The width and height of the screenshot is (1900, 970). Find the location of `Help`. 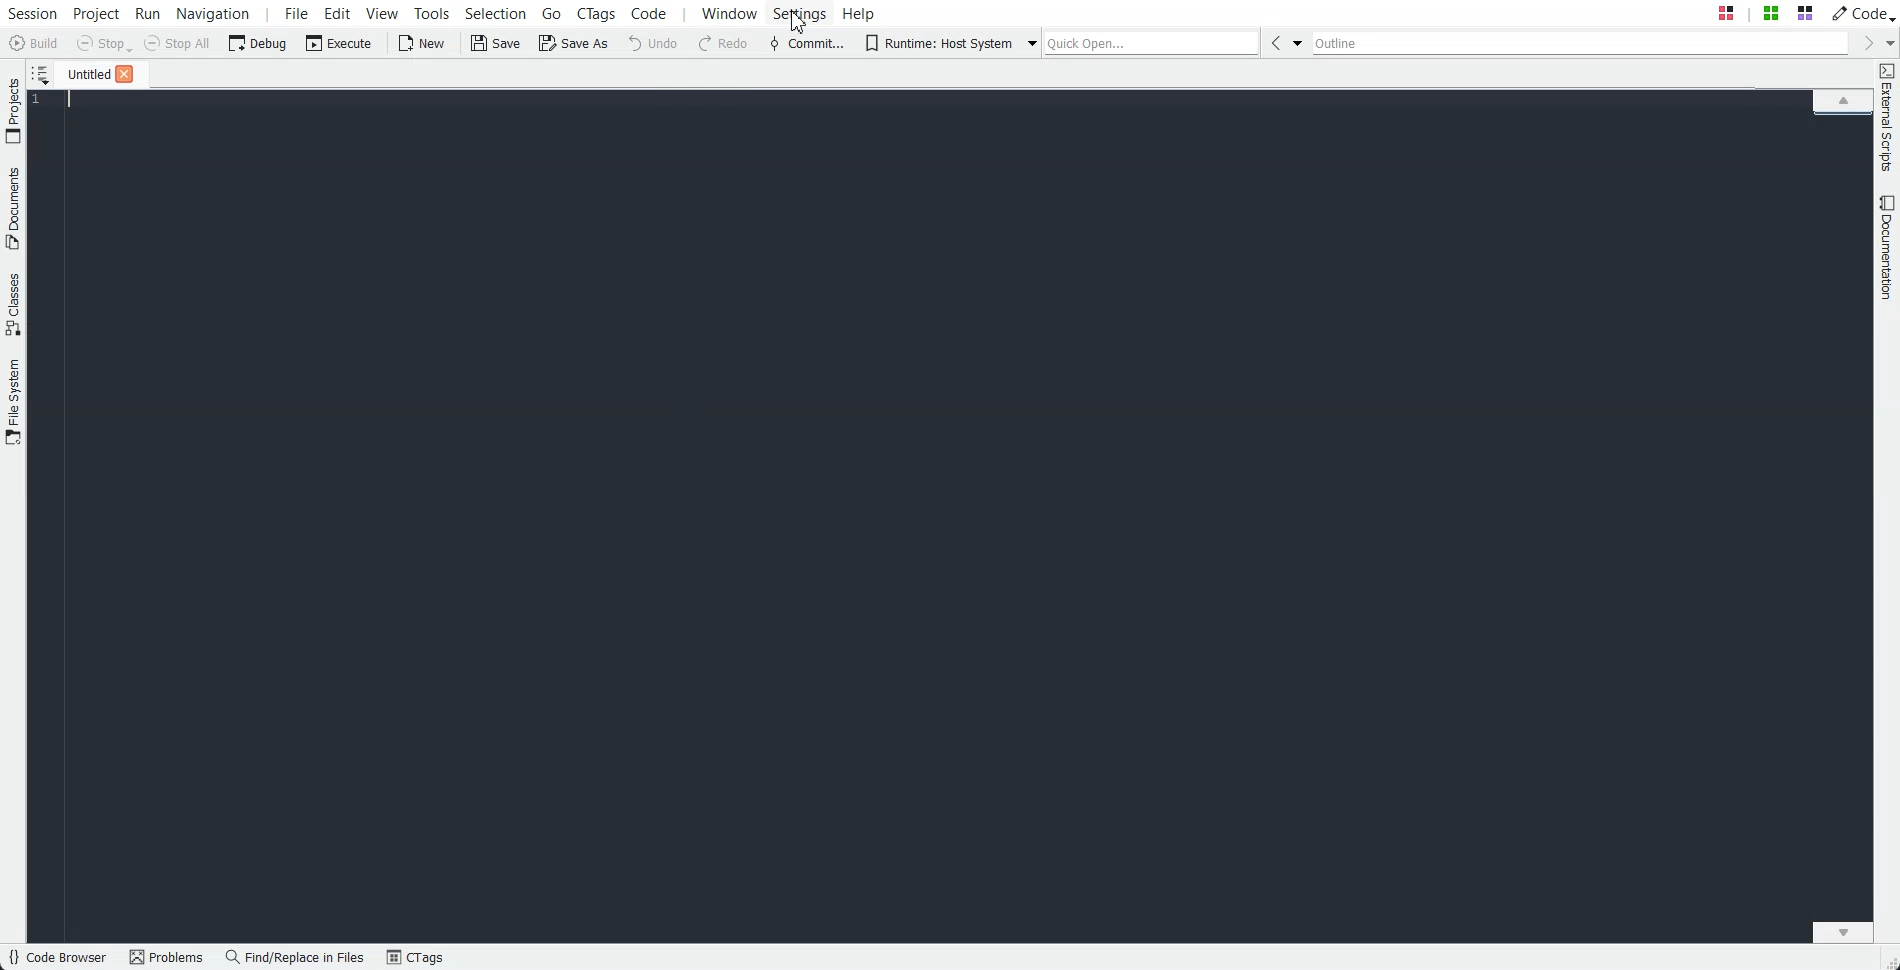

Help is located at coordinates (859, 12).